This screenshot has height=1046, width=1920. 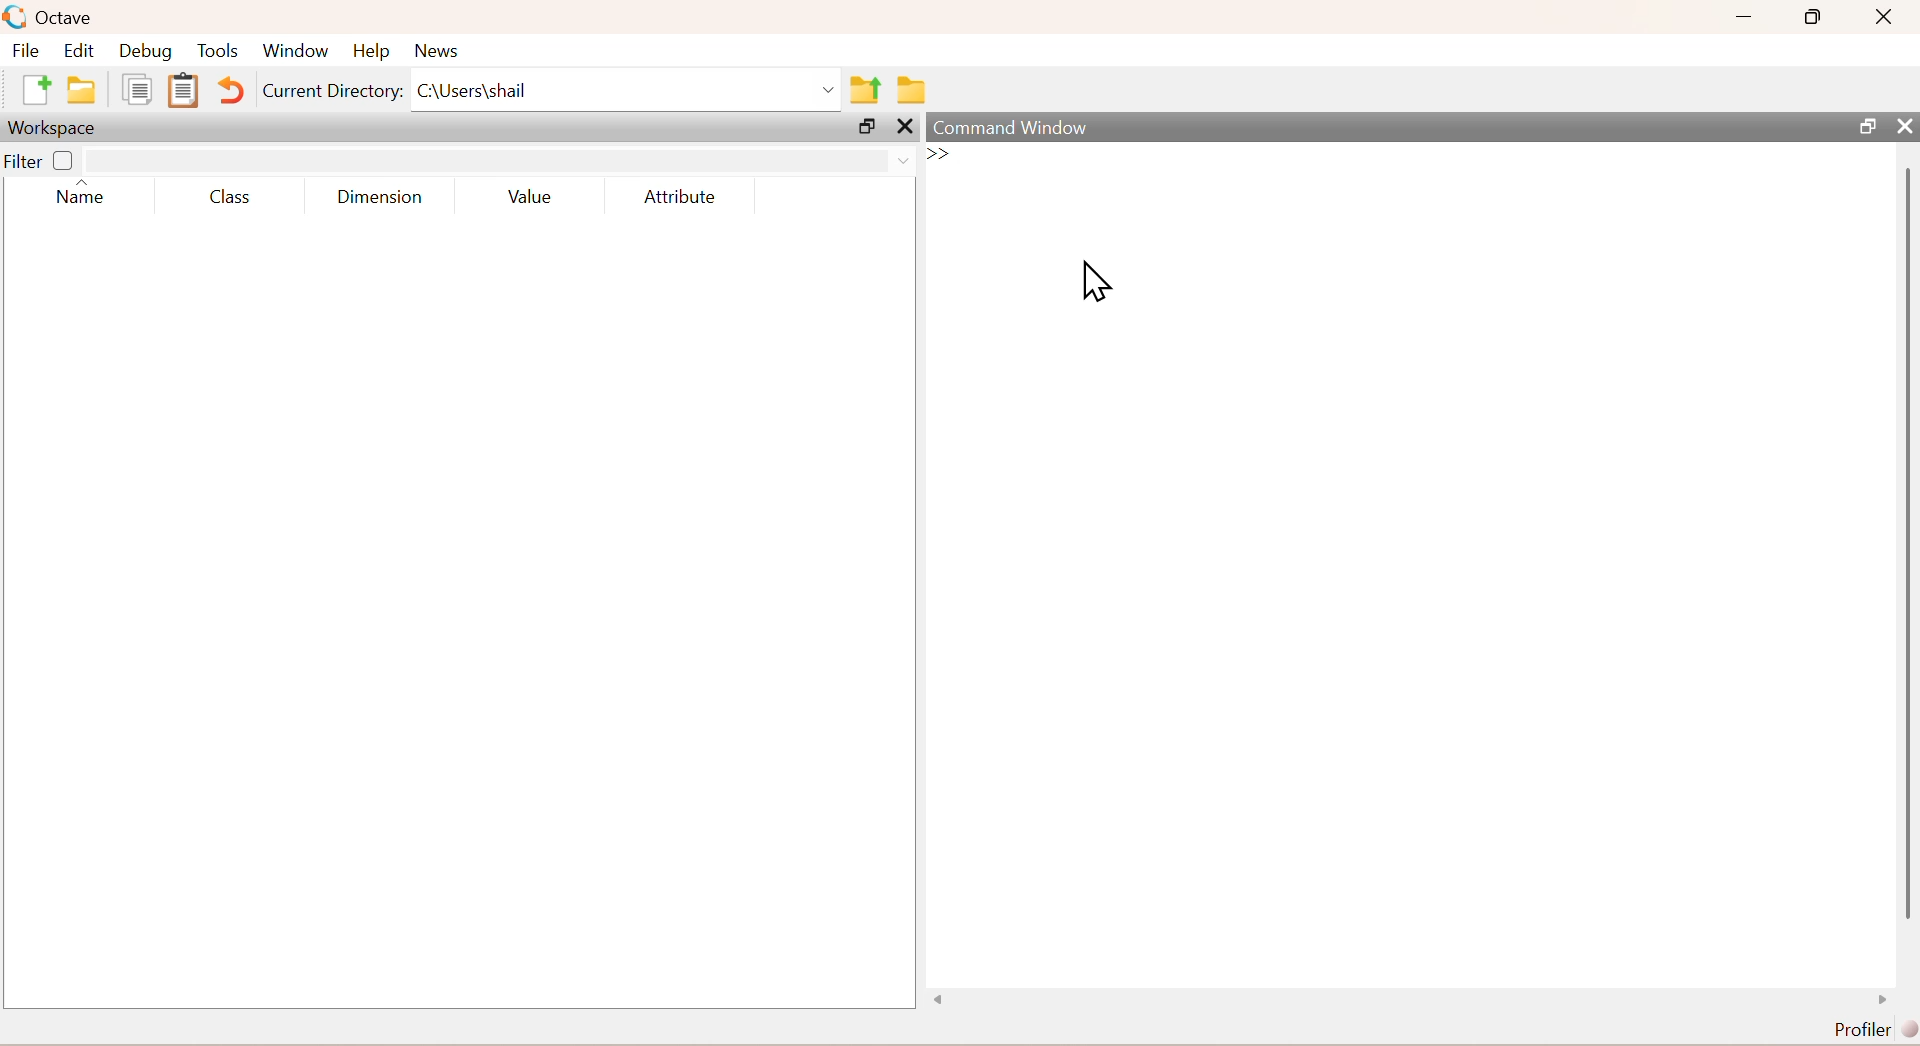 I want to click on share folder, so click(x=866, y=90).